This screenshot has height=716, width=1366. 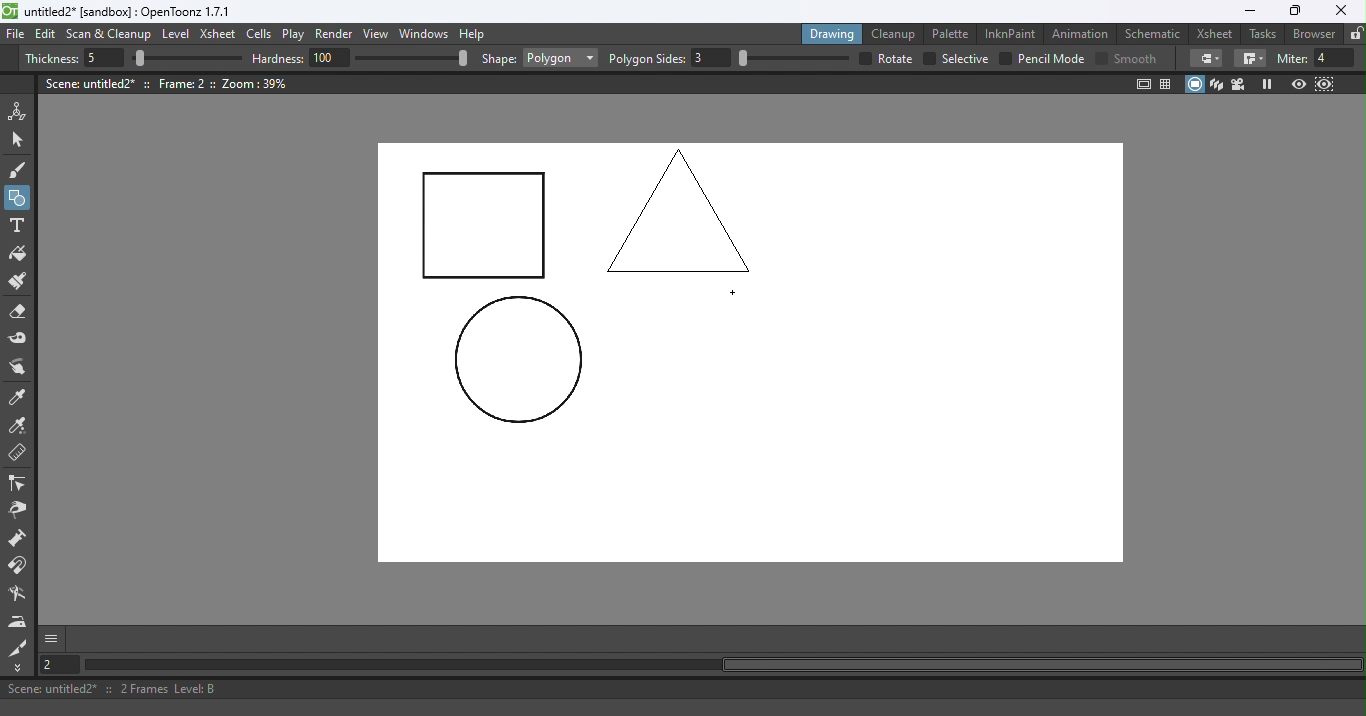 I want to click on Brush tool, so click(x=22, y=169).